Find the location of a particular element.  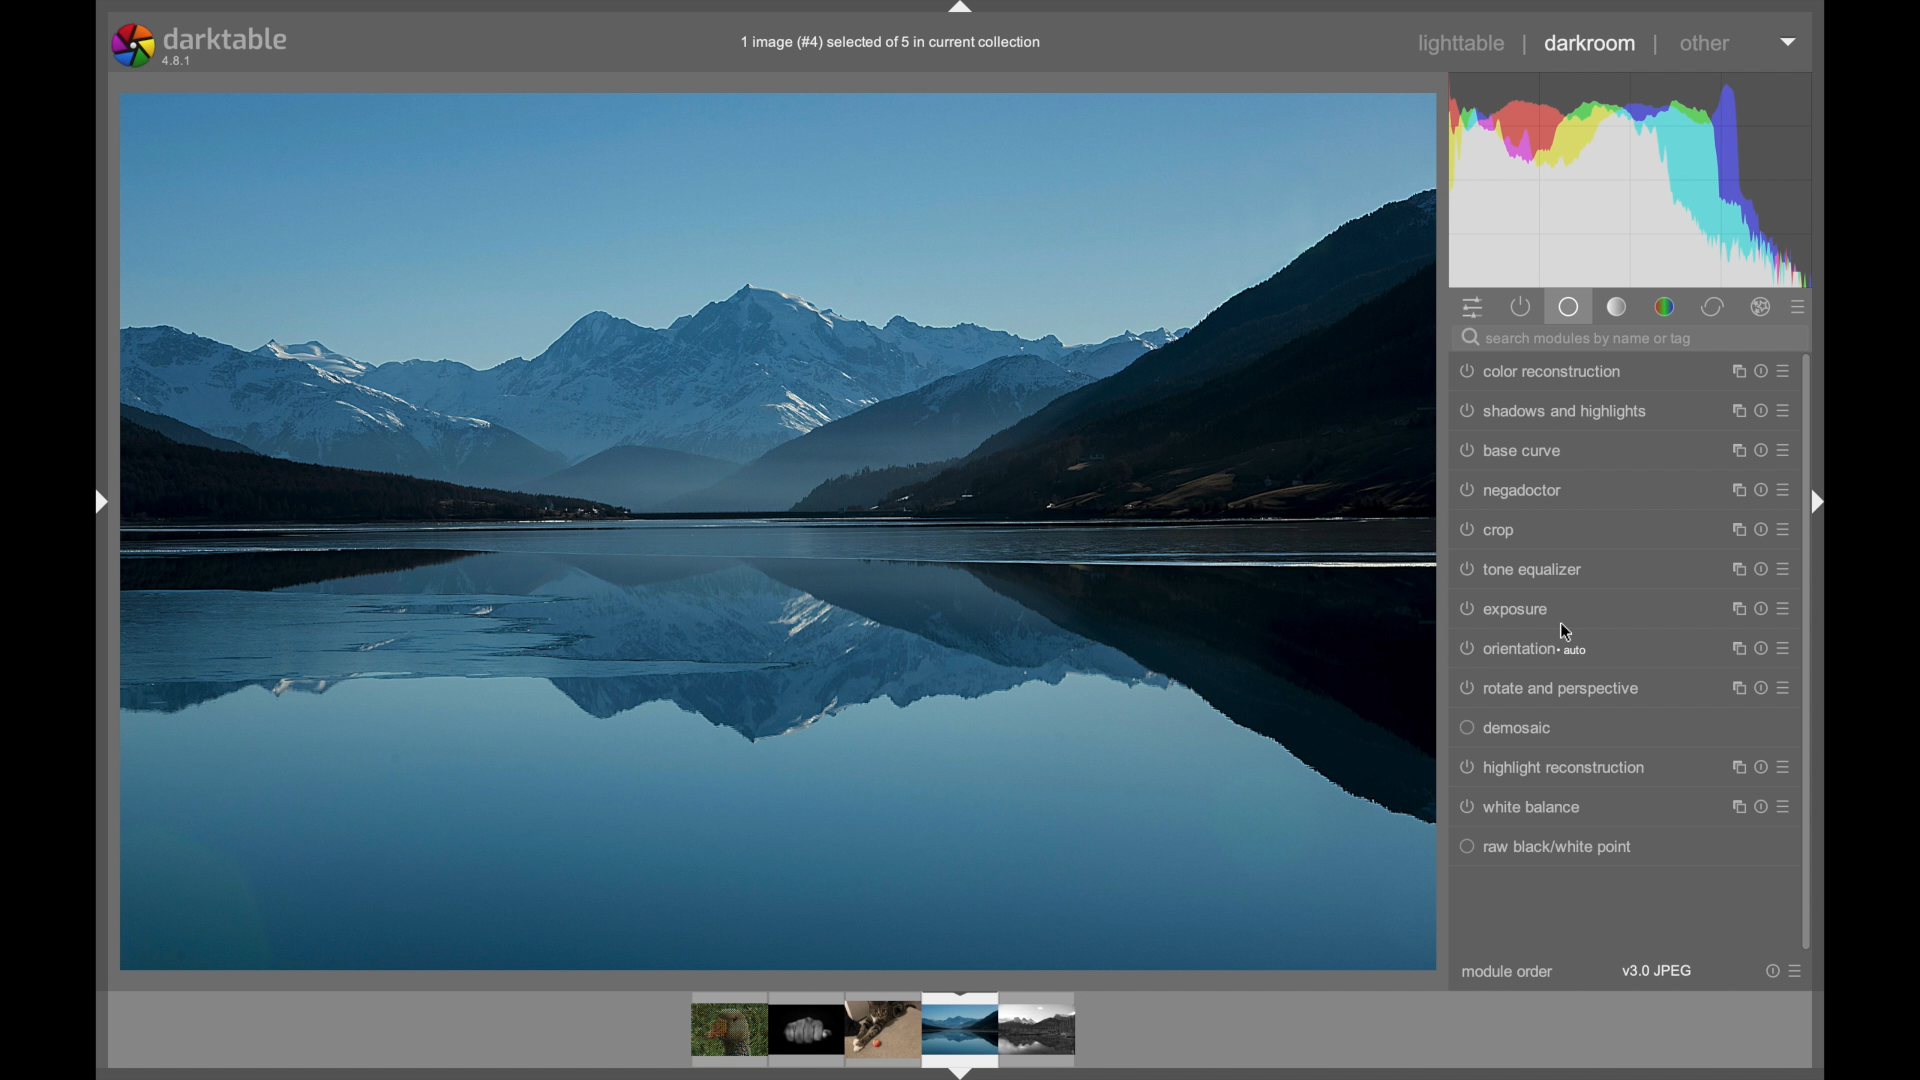

more options is located at coordinates (1763, 767).